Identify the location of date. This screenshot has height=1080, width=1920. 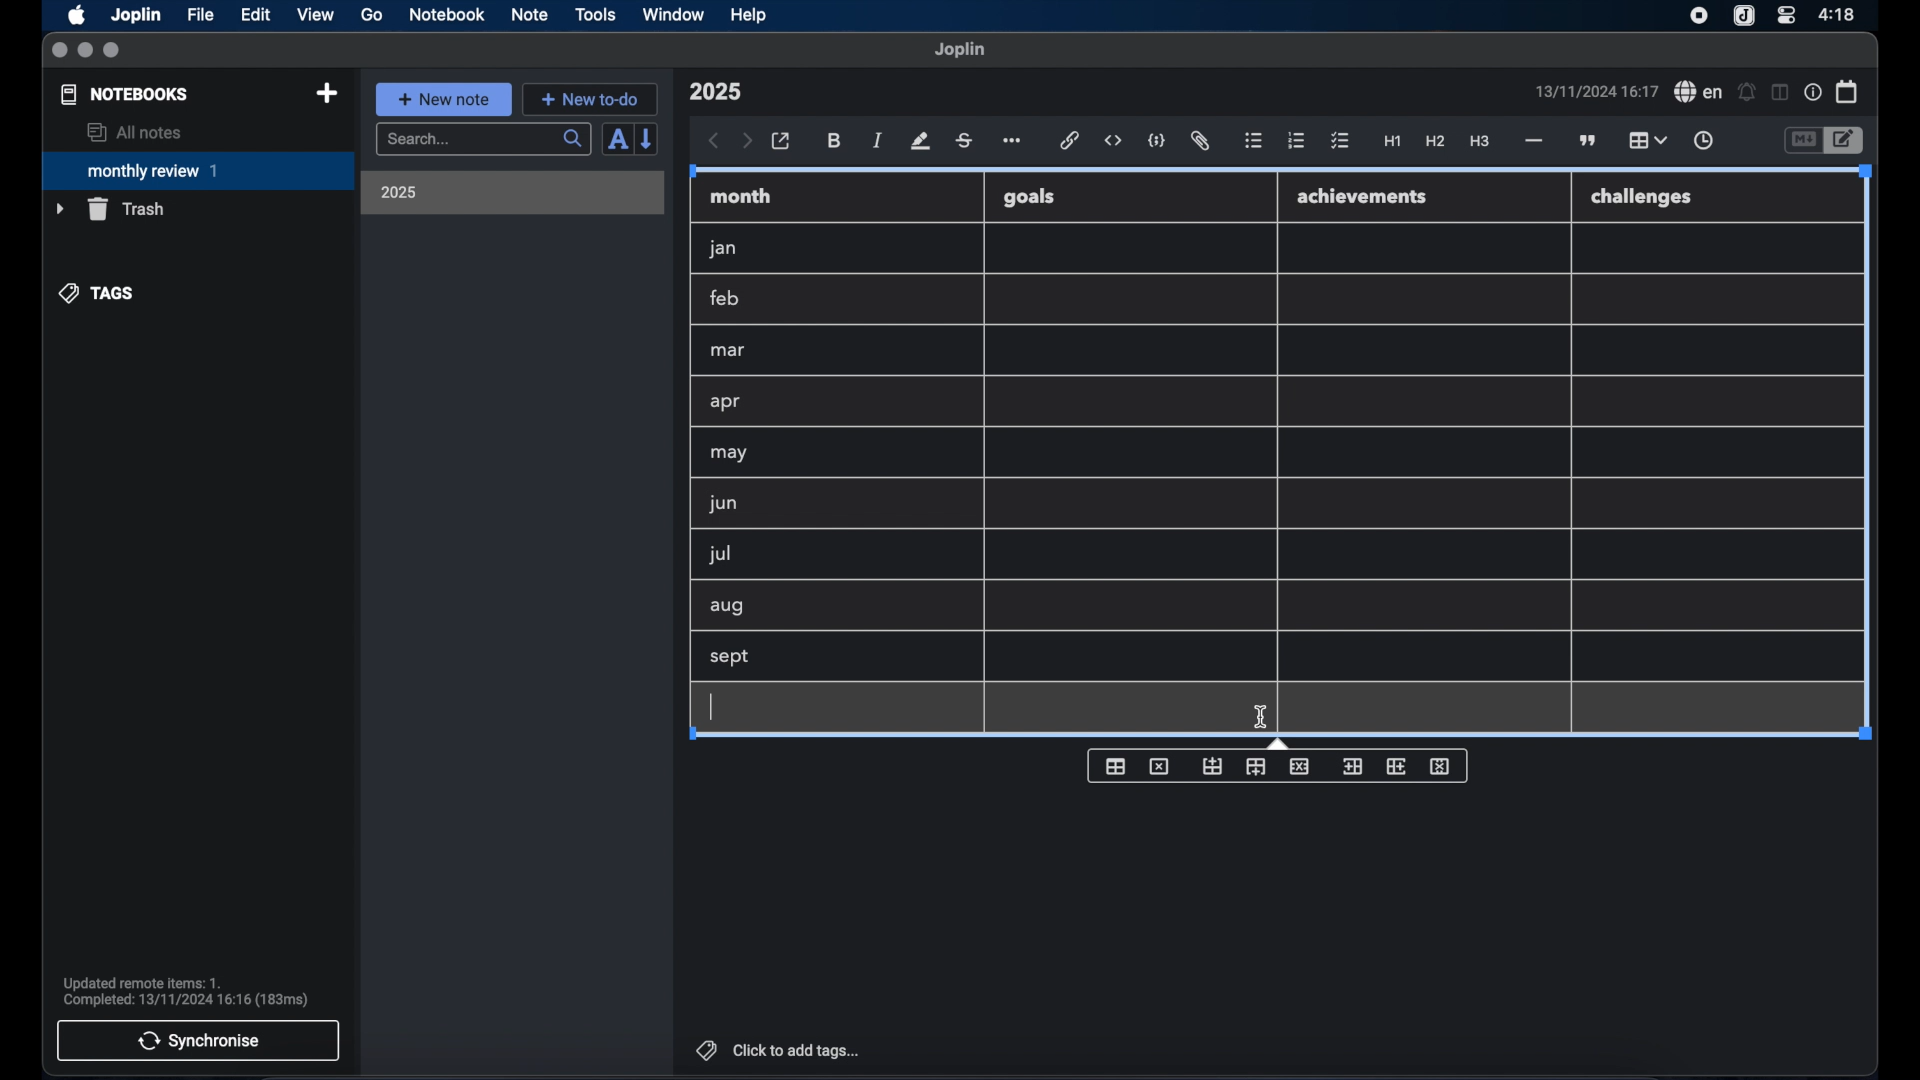
(1596, 91).